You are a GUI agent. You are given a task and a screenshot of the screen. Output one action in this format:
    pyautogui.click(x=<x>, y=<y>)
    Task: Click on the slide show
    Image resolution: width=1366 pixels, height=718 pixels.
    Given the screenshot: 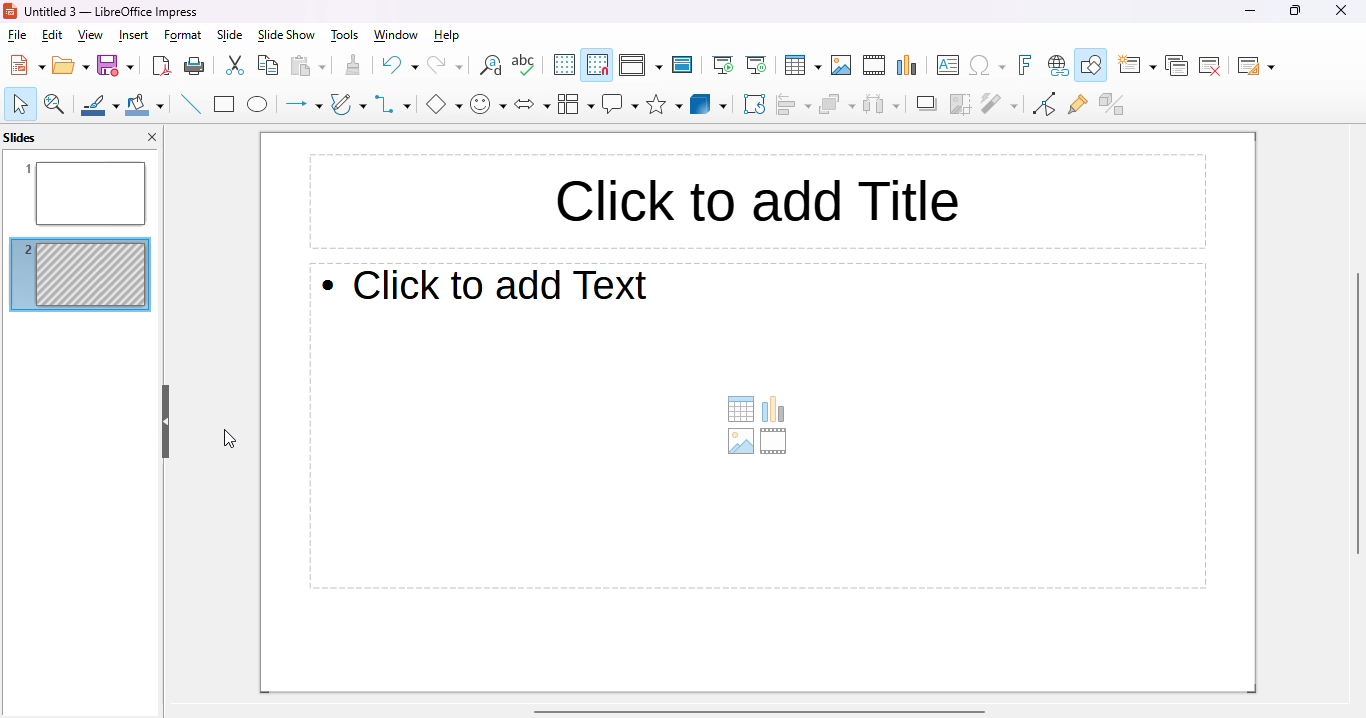 What is the action you would take?
    pyautogui.click(x=285, y=36)
    